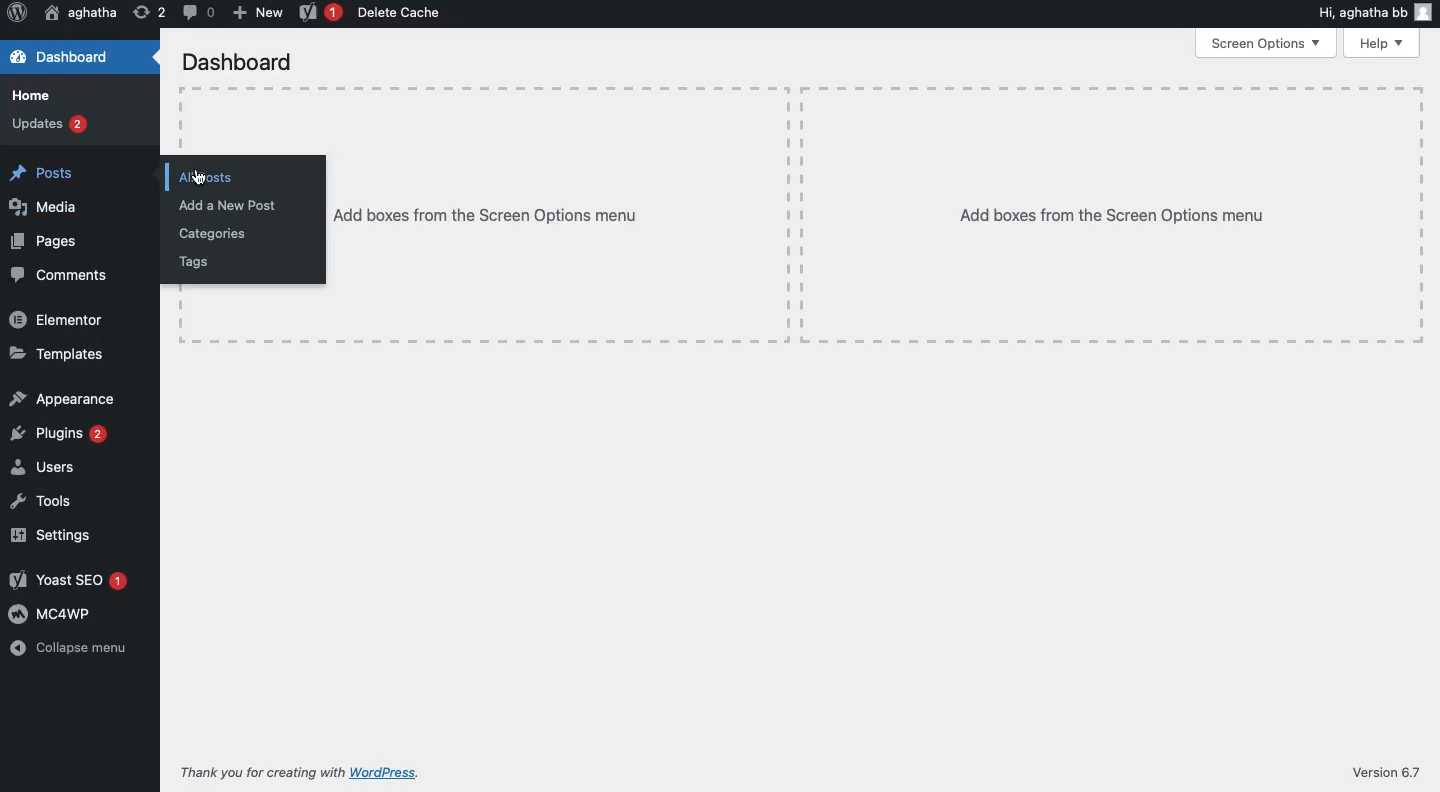 The width and height of the screenshot is (1440, 792). I want to click on Table line, so click(800, 87).